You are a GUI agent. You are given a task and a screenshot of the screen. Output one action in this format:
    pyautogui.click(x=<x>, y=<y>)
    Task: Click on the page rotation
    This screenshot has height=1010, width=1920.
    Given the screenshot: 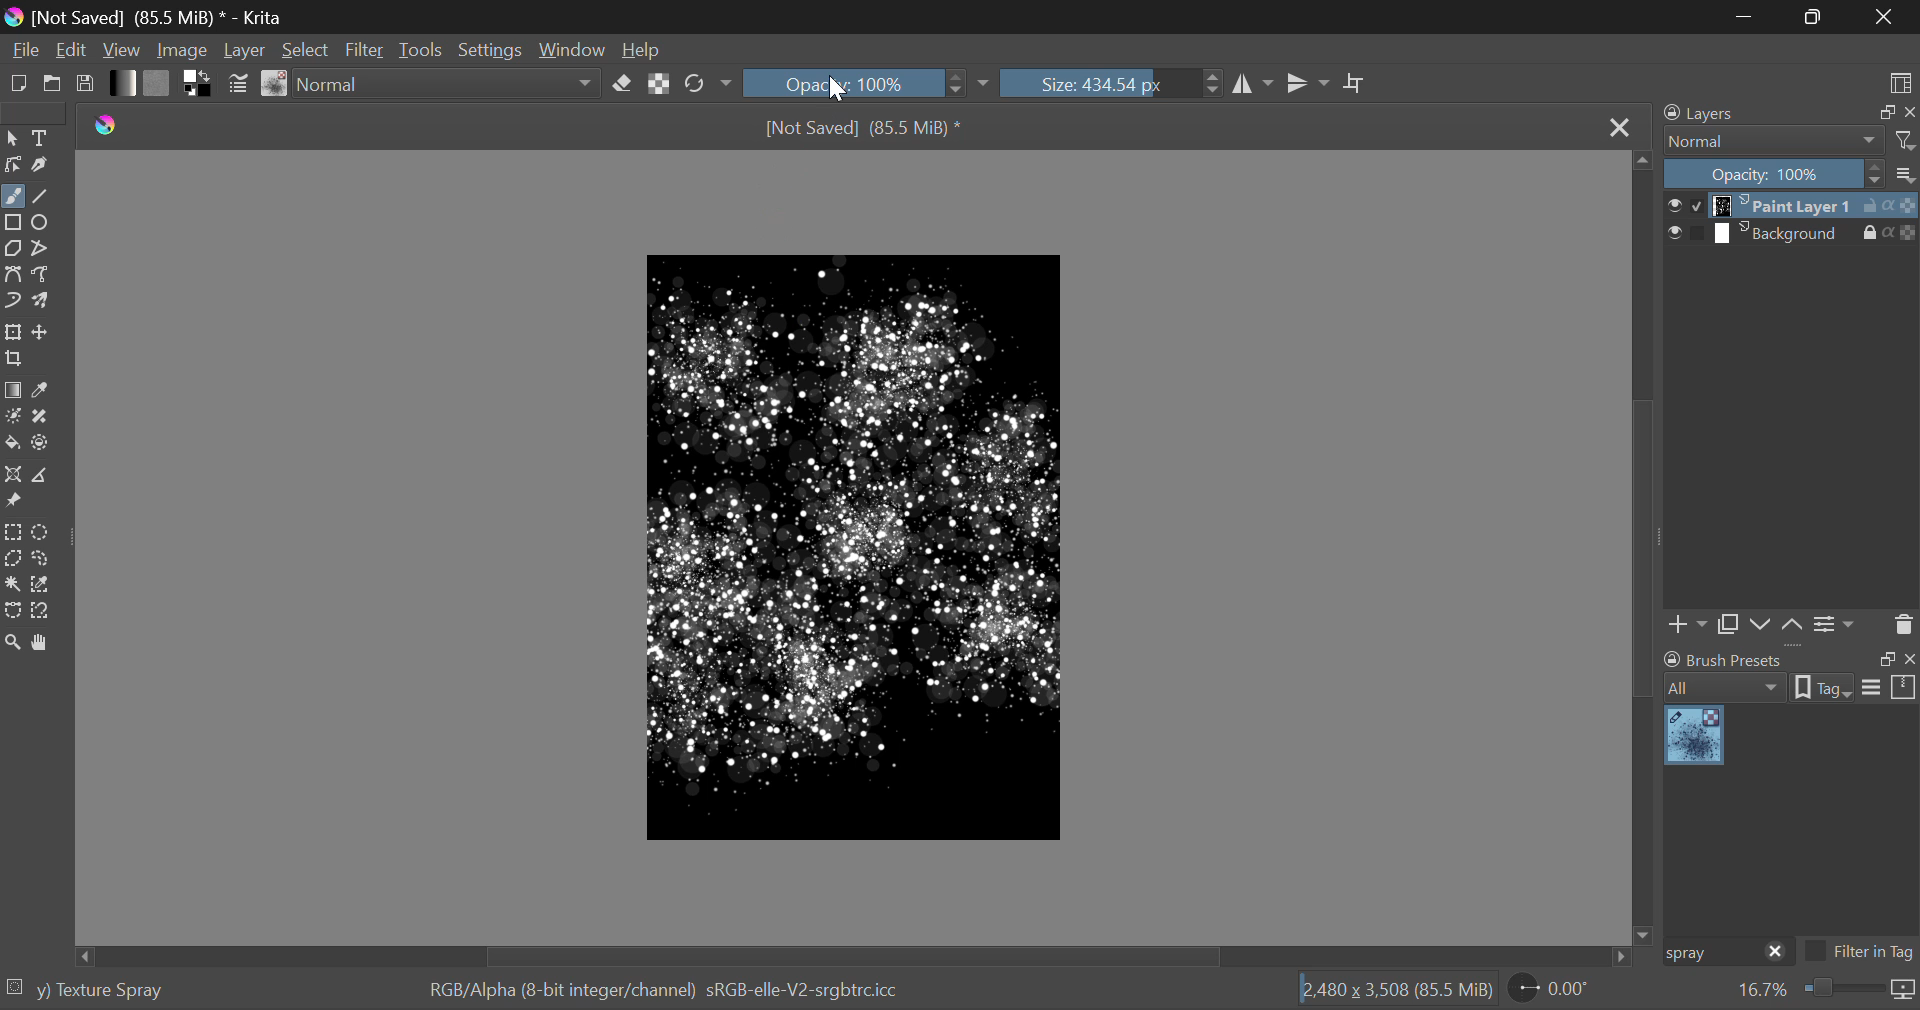 What is the action you would take?
    pyautogui.click(x=1551, y=987)
    